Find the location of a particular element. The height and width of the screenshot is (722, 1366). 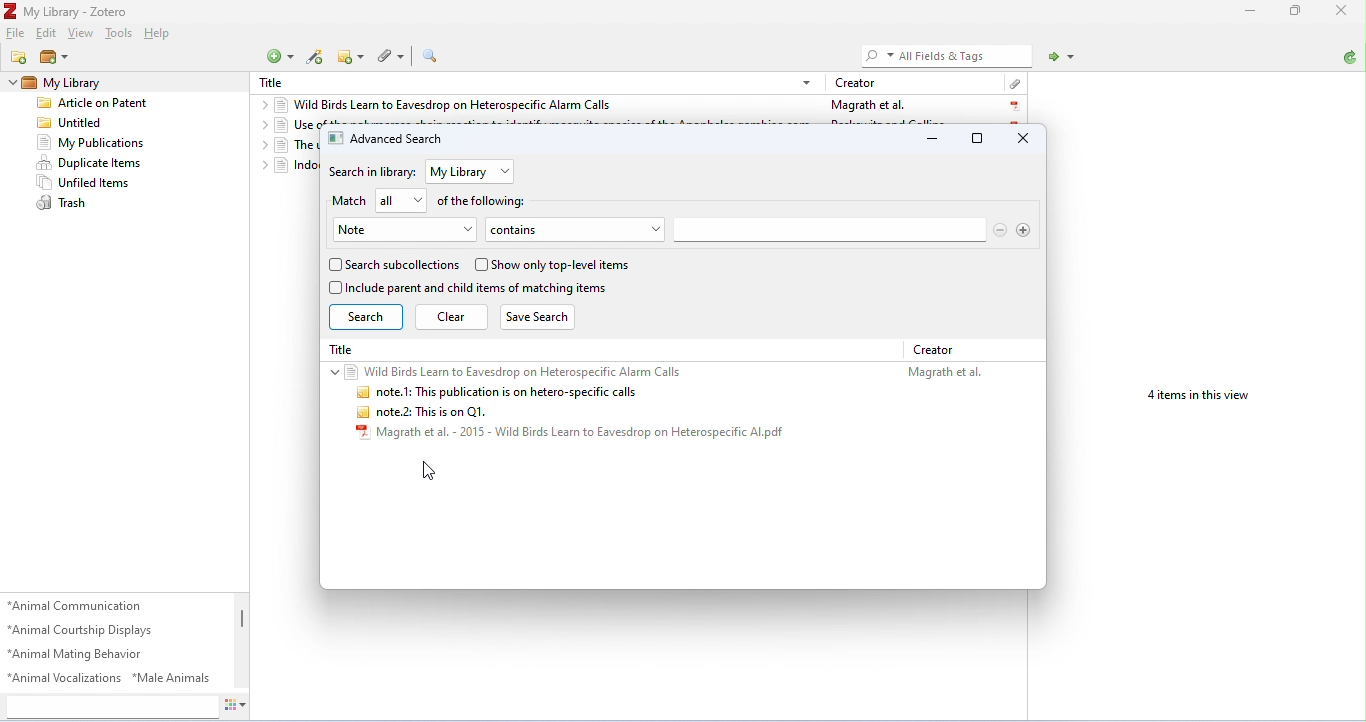

drop-down is located at coordinates (336, 374).